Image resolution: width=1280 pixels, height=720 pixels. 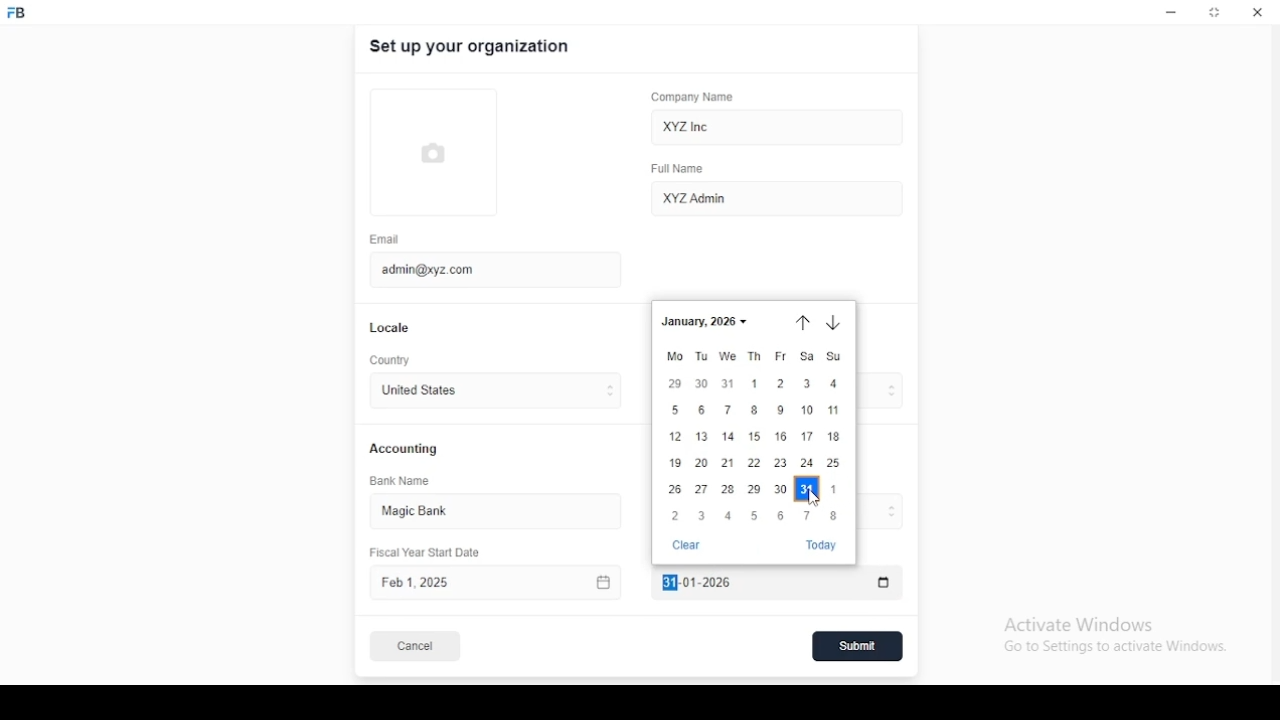 What do you see at coordinates (701, 517) in the screenshot?
I see `3` at bounding box center [701, 517].